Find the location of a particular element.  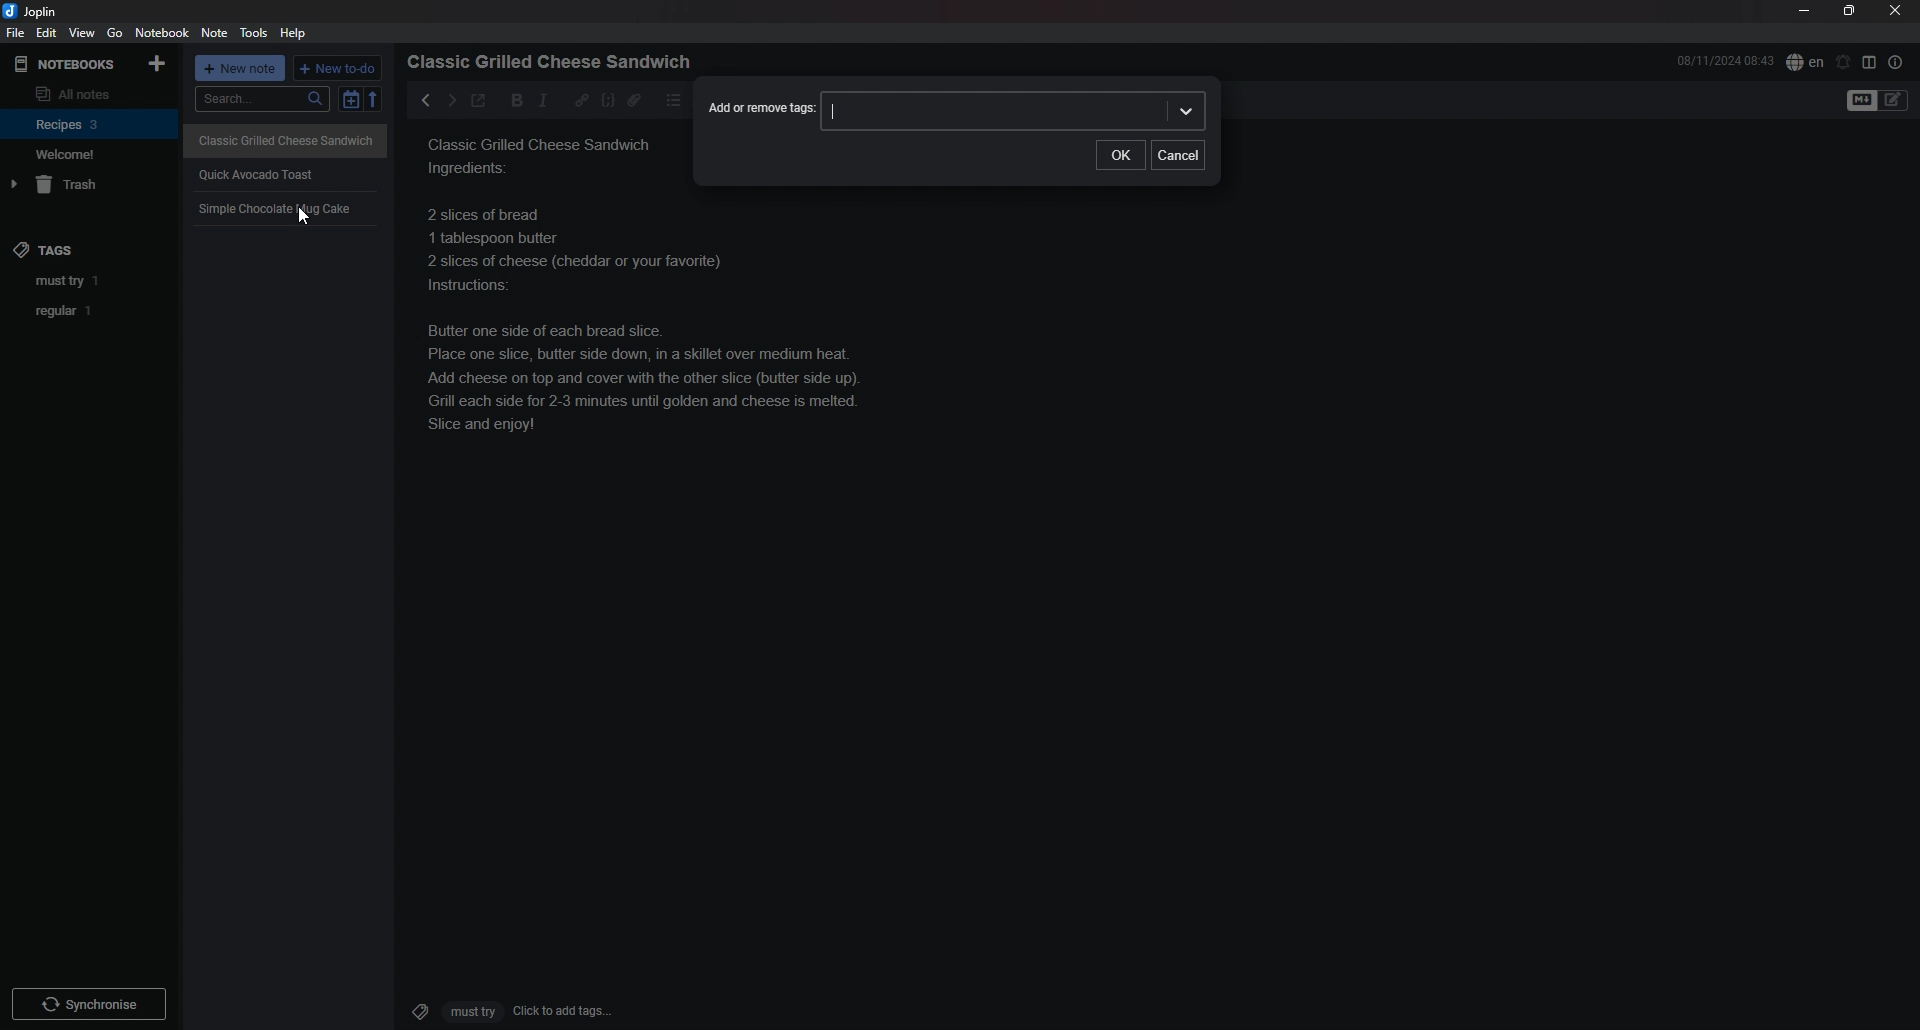

 is located at coordinates (89, 1000).